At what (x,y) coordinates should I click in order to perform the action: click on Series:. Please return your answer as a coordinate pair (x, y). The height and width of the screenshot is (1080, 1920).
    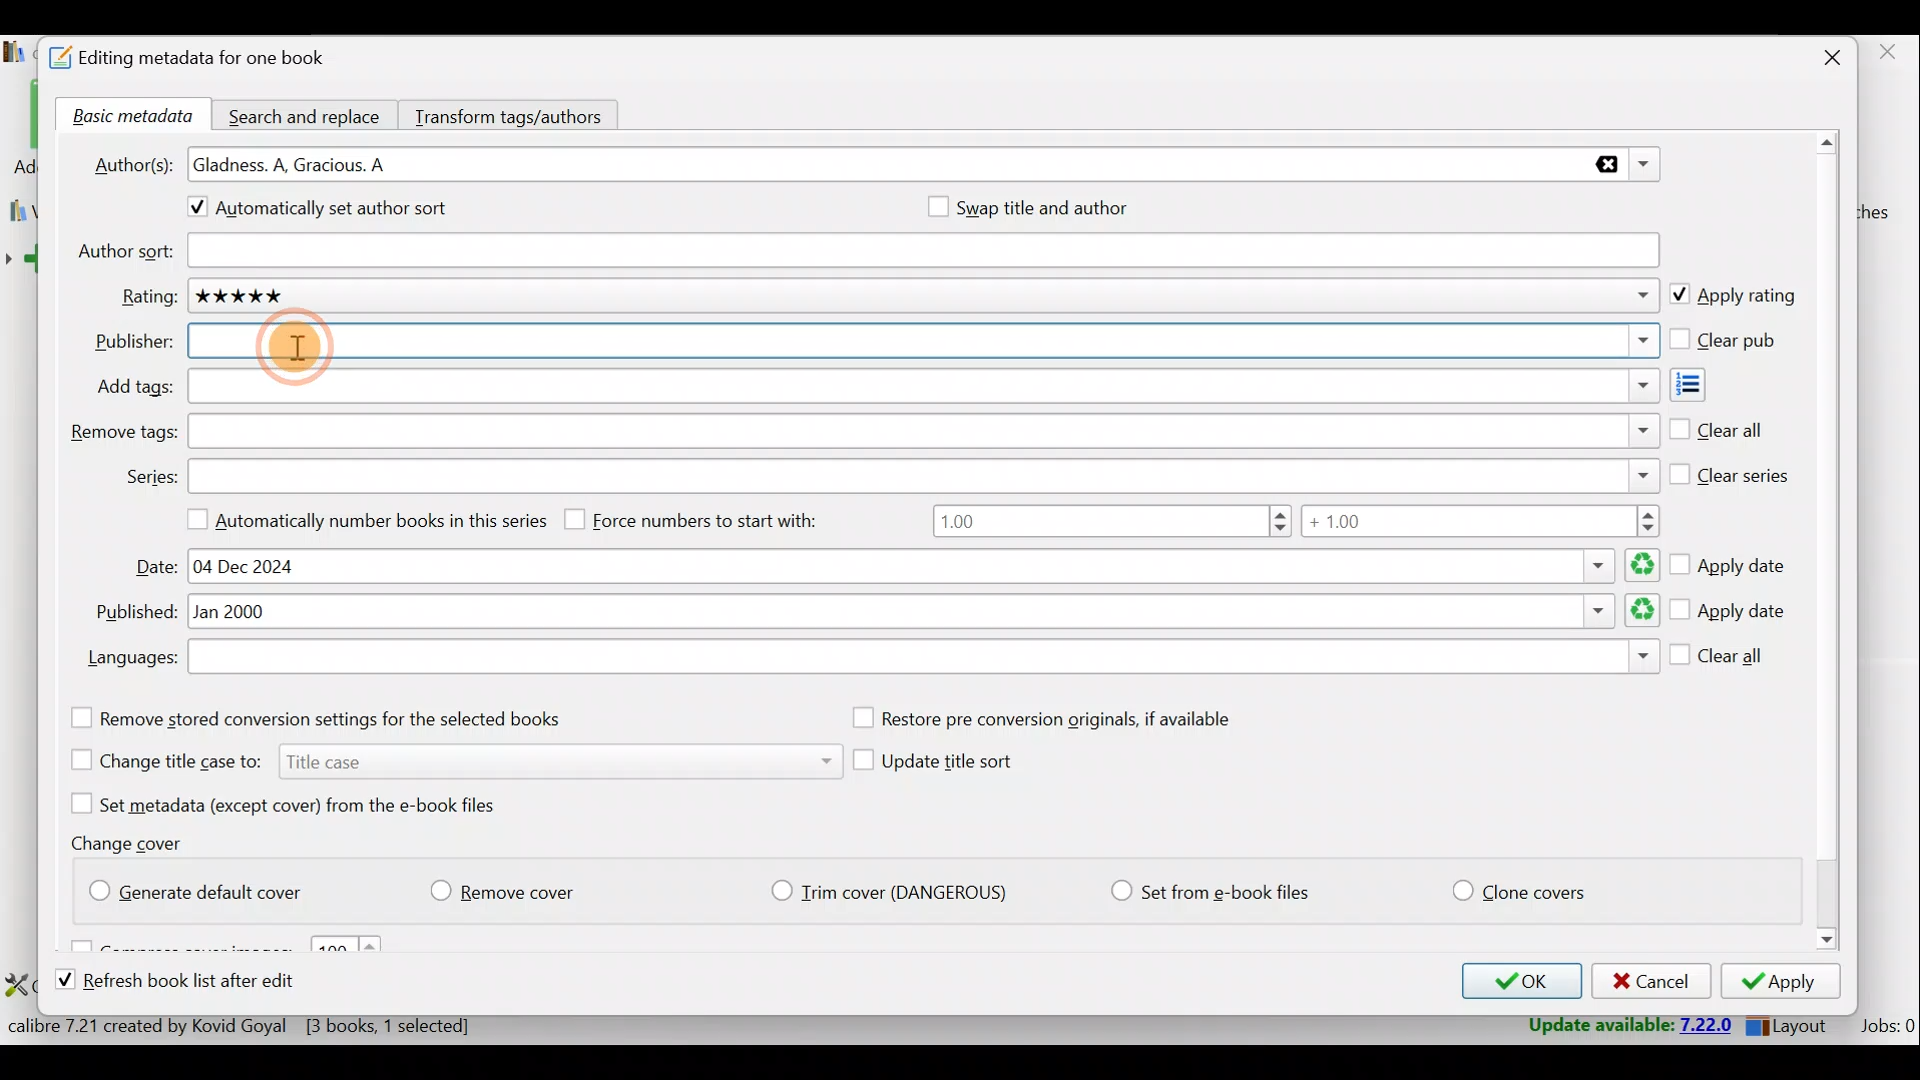
    Looking at the image, I should click on (150, 477).